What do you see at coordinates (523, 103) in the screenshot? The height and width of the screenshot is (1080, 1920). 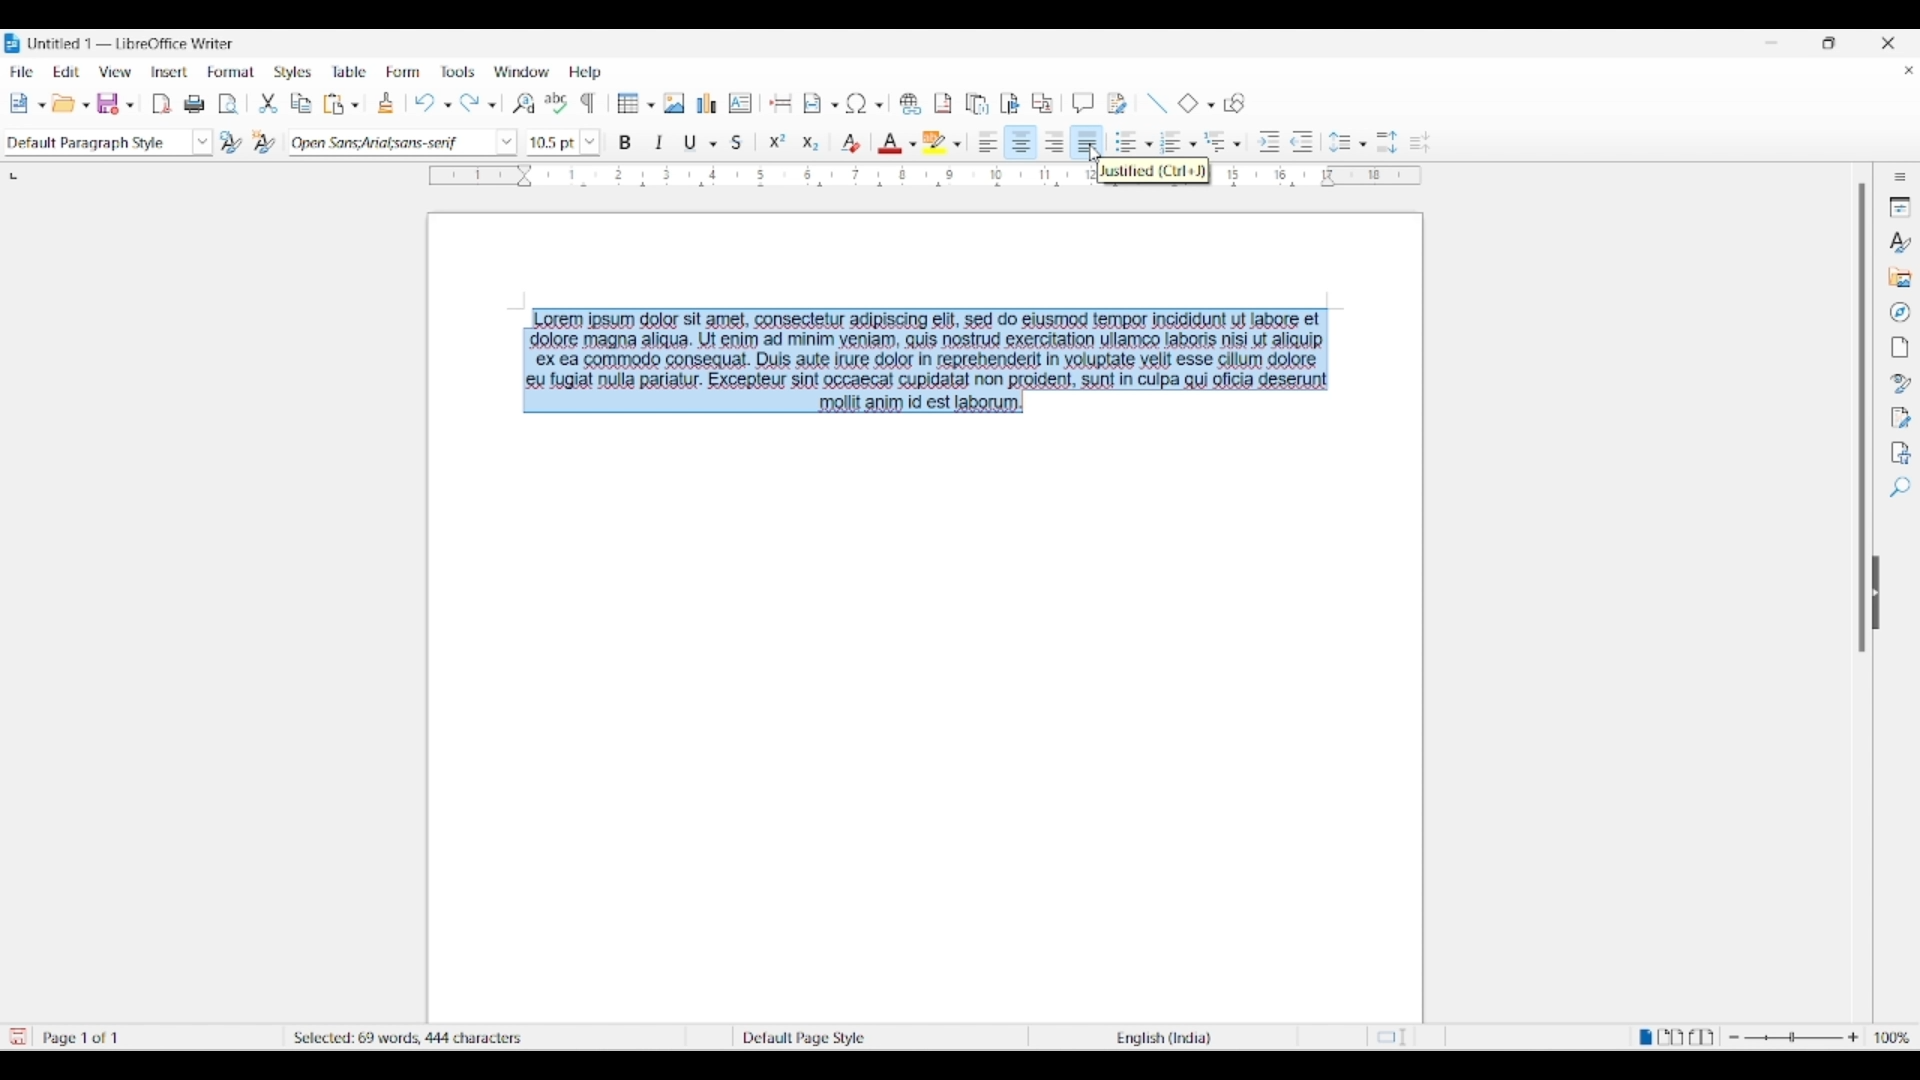 I see `Find and replace` at bounding box center [523, 103].